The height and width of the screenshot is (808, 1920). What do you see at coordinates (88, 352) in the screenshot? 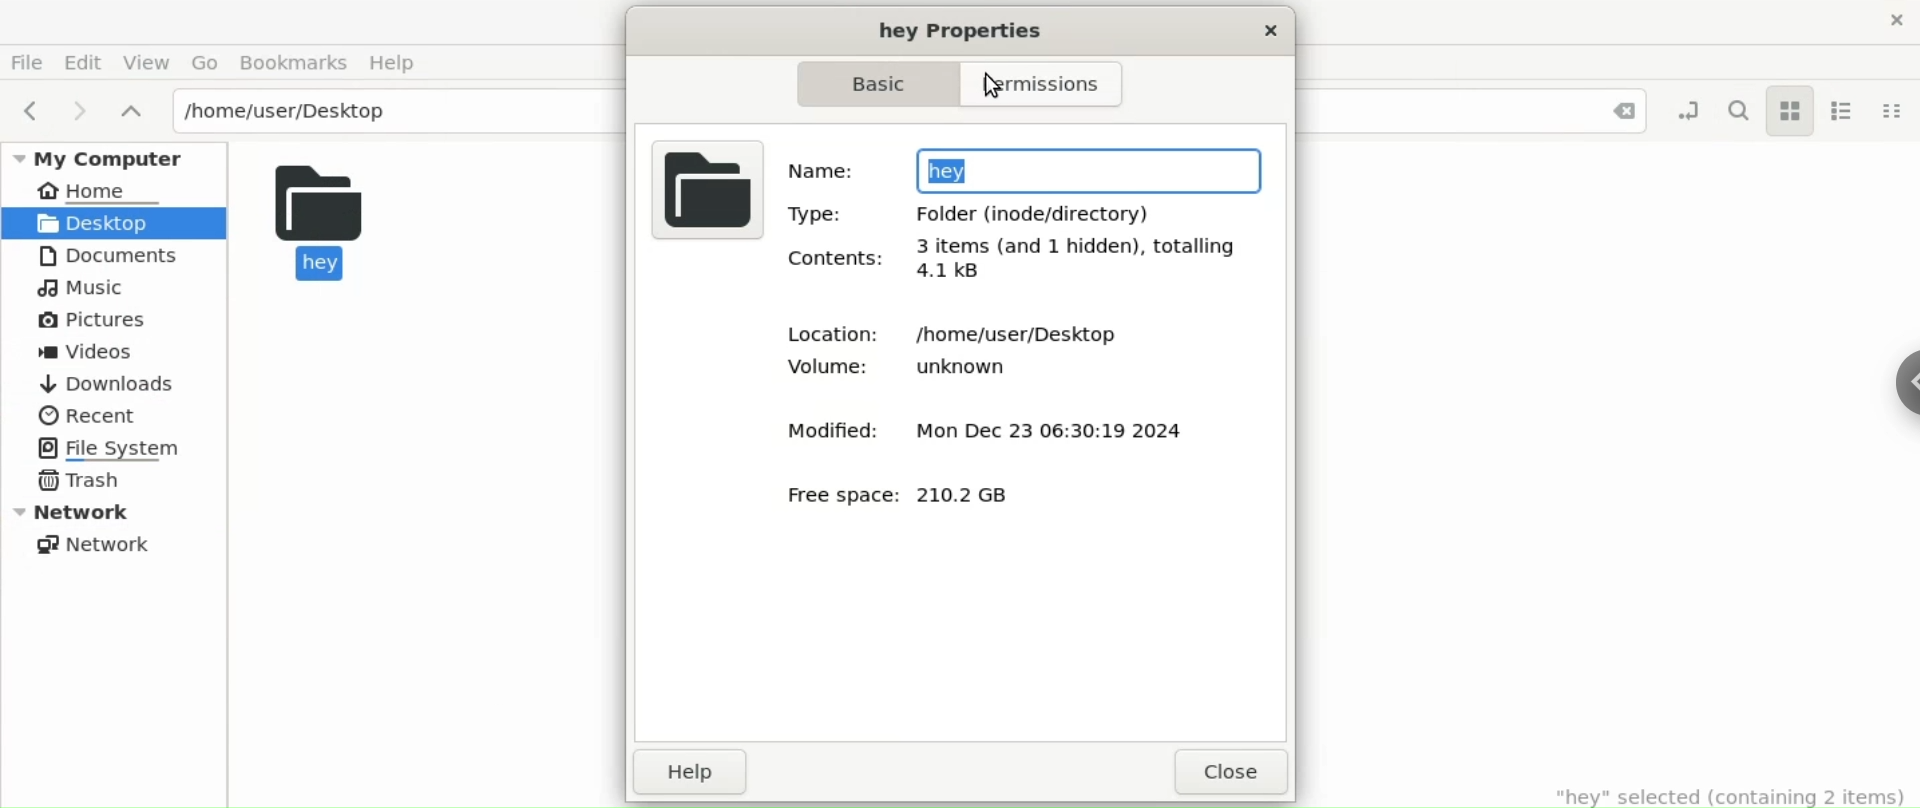
I see `Videos` at bounding box center [88, 352].